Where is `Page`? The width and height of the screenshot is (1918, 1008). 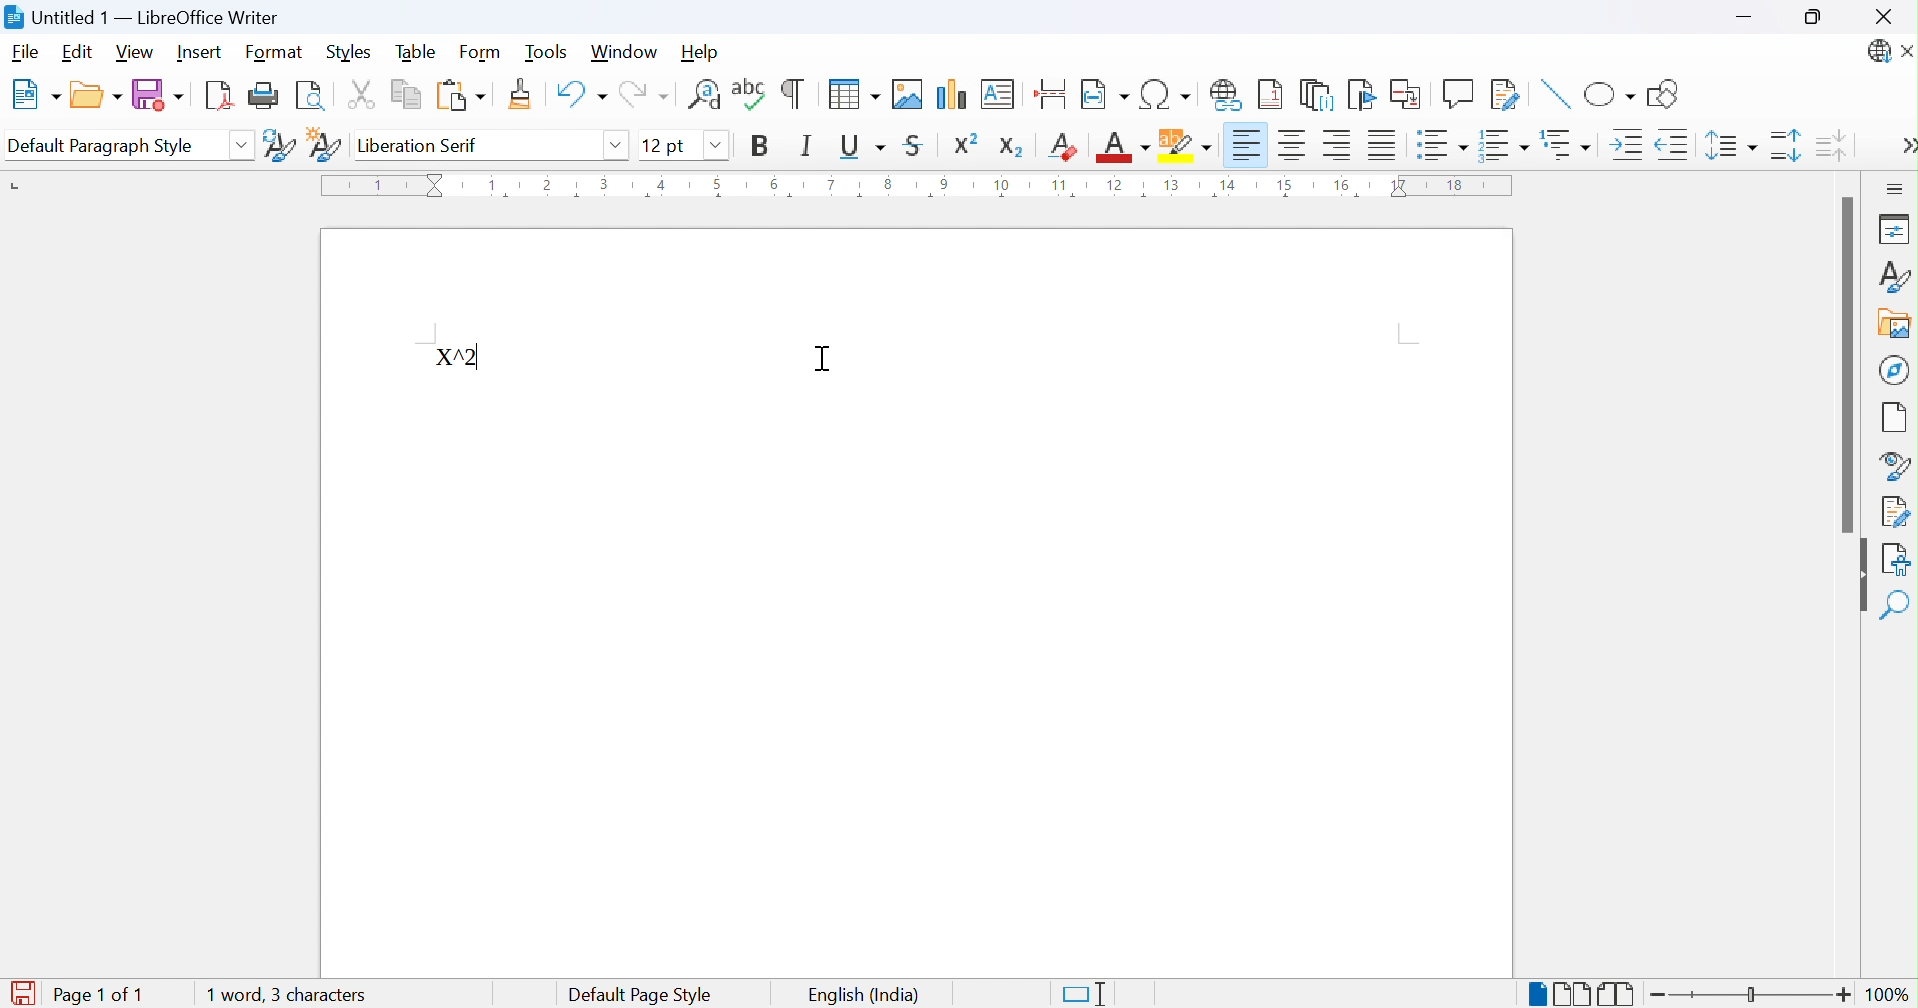 Page is located at coordinates (1894, 418).